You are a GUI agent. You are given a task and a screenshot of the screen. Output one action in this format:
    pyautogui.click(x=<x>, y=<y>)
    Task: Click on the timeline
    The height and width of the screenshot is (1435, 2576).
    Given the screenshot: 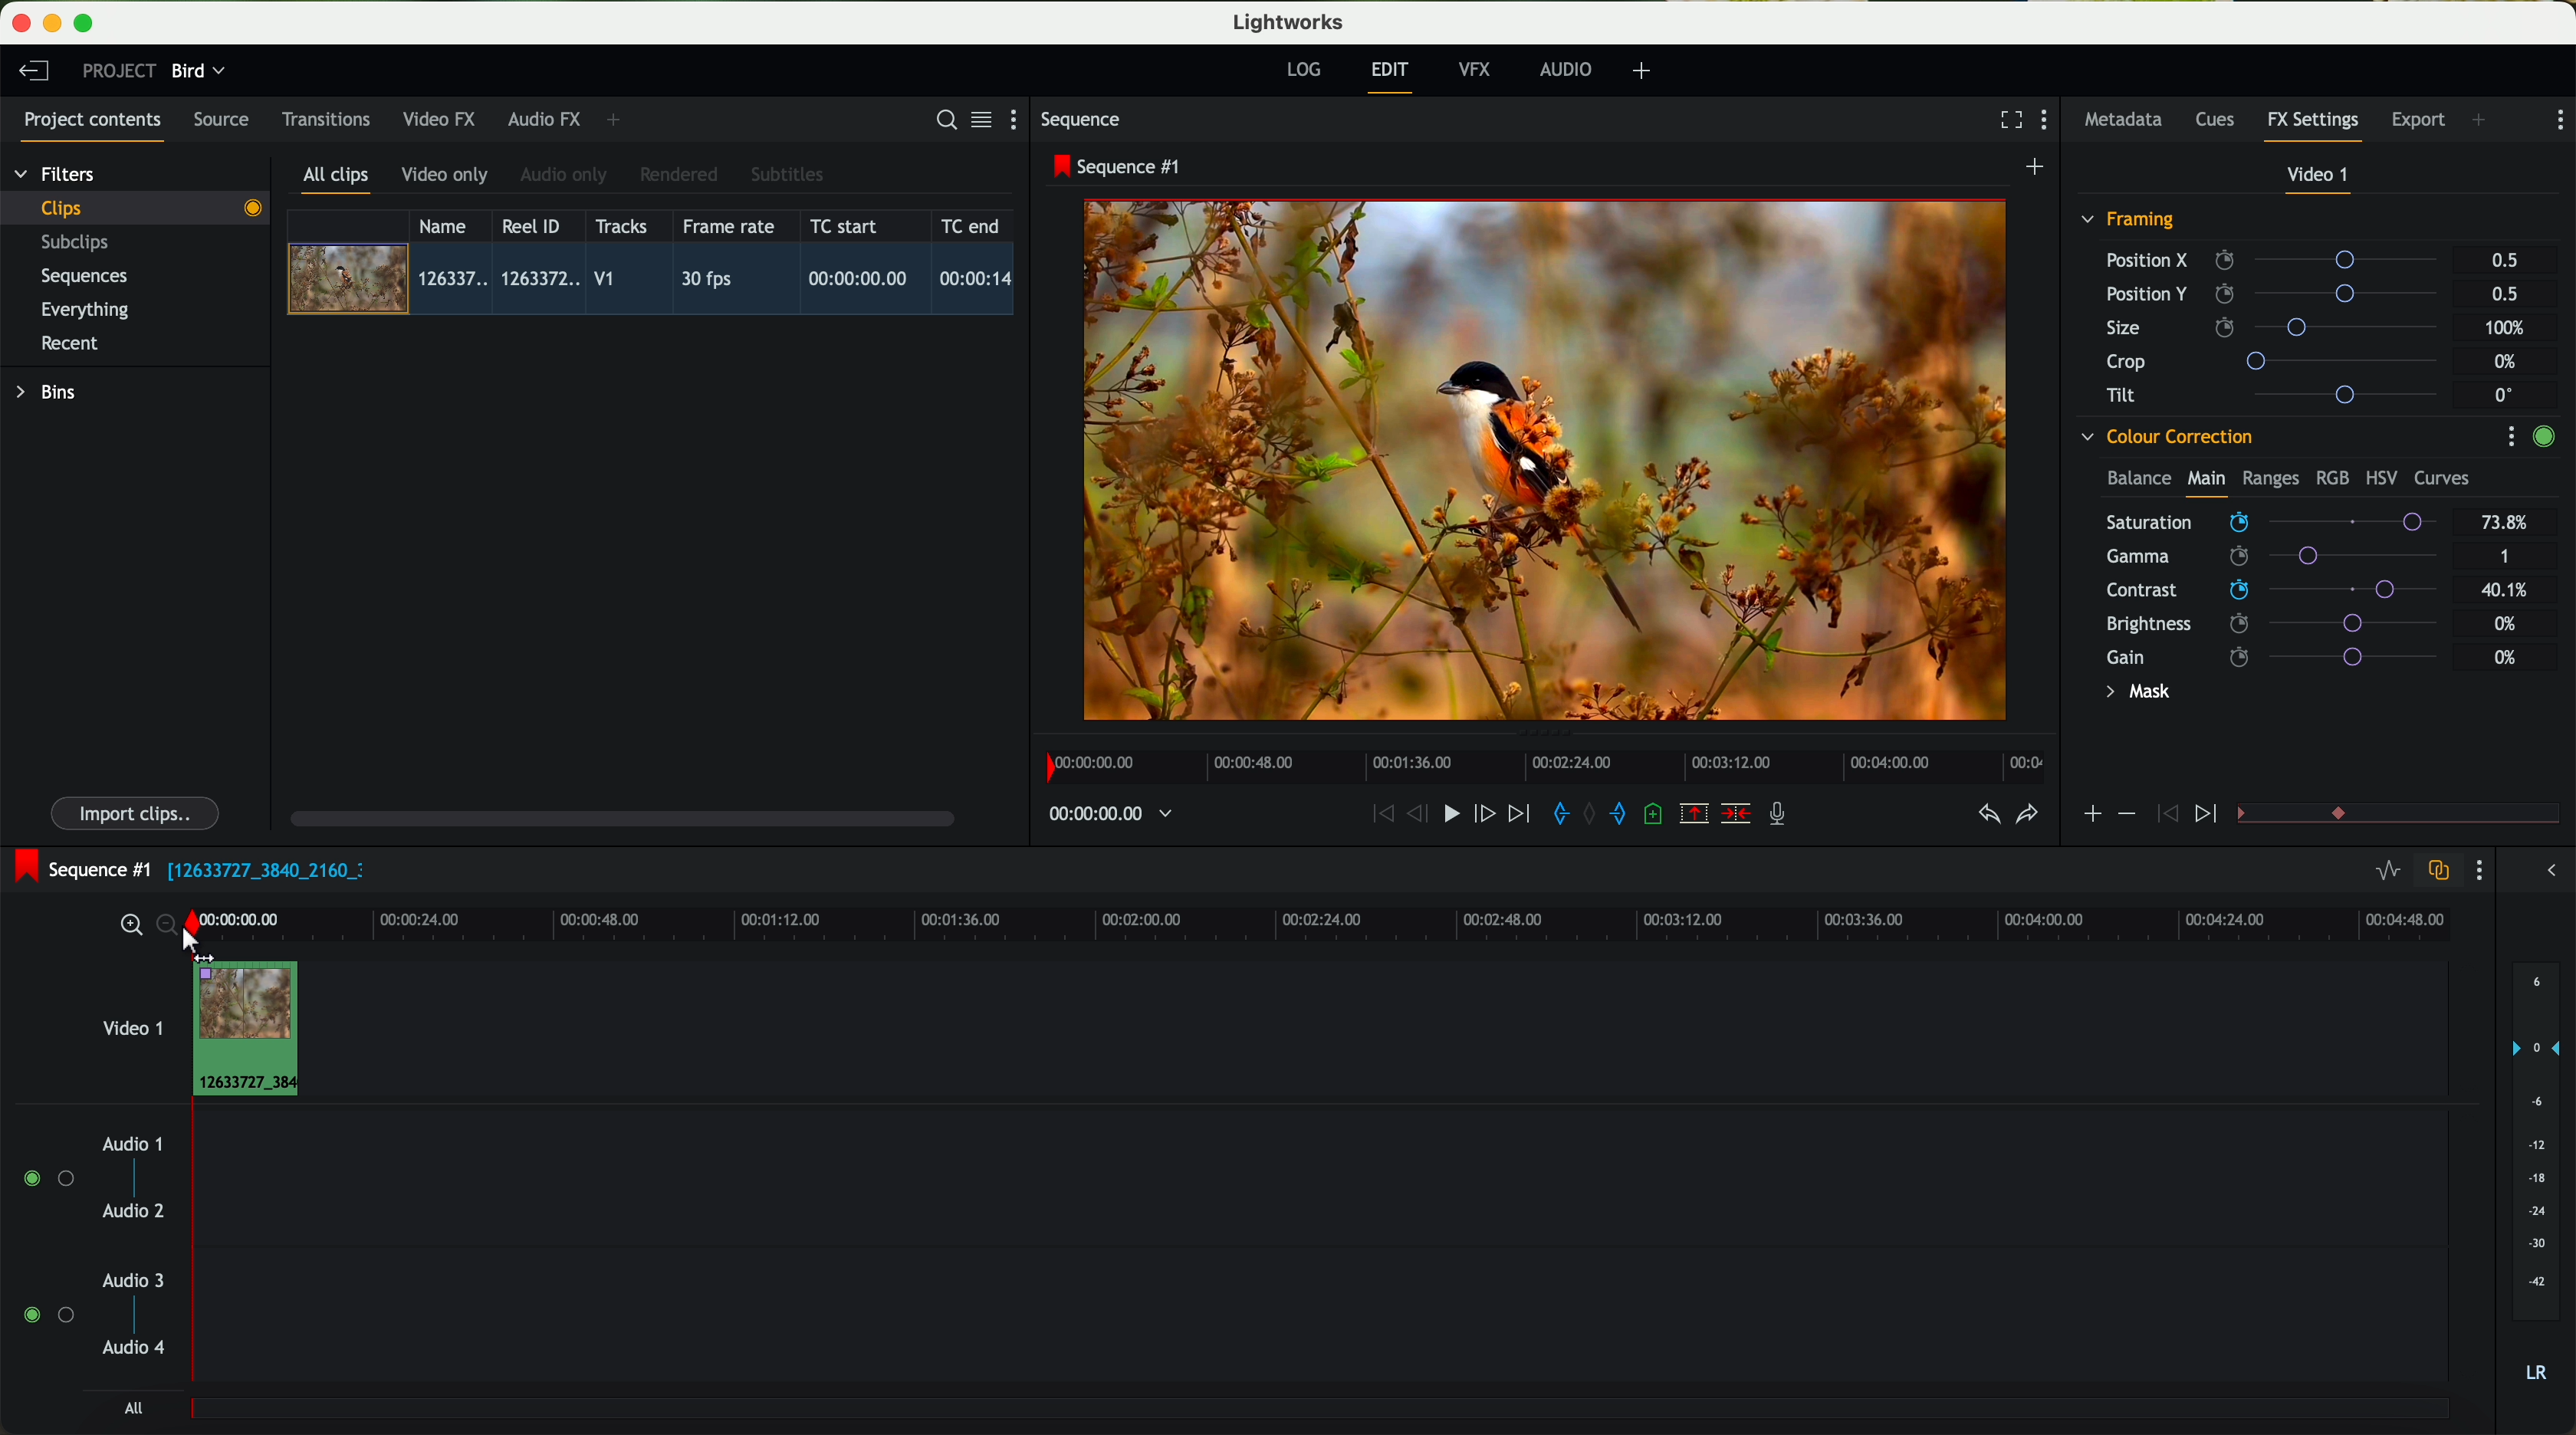 What is the action you would take?
    pyautogui.click(x=1539, y=761)
    